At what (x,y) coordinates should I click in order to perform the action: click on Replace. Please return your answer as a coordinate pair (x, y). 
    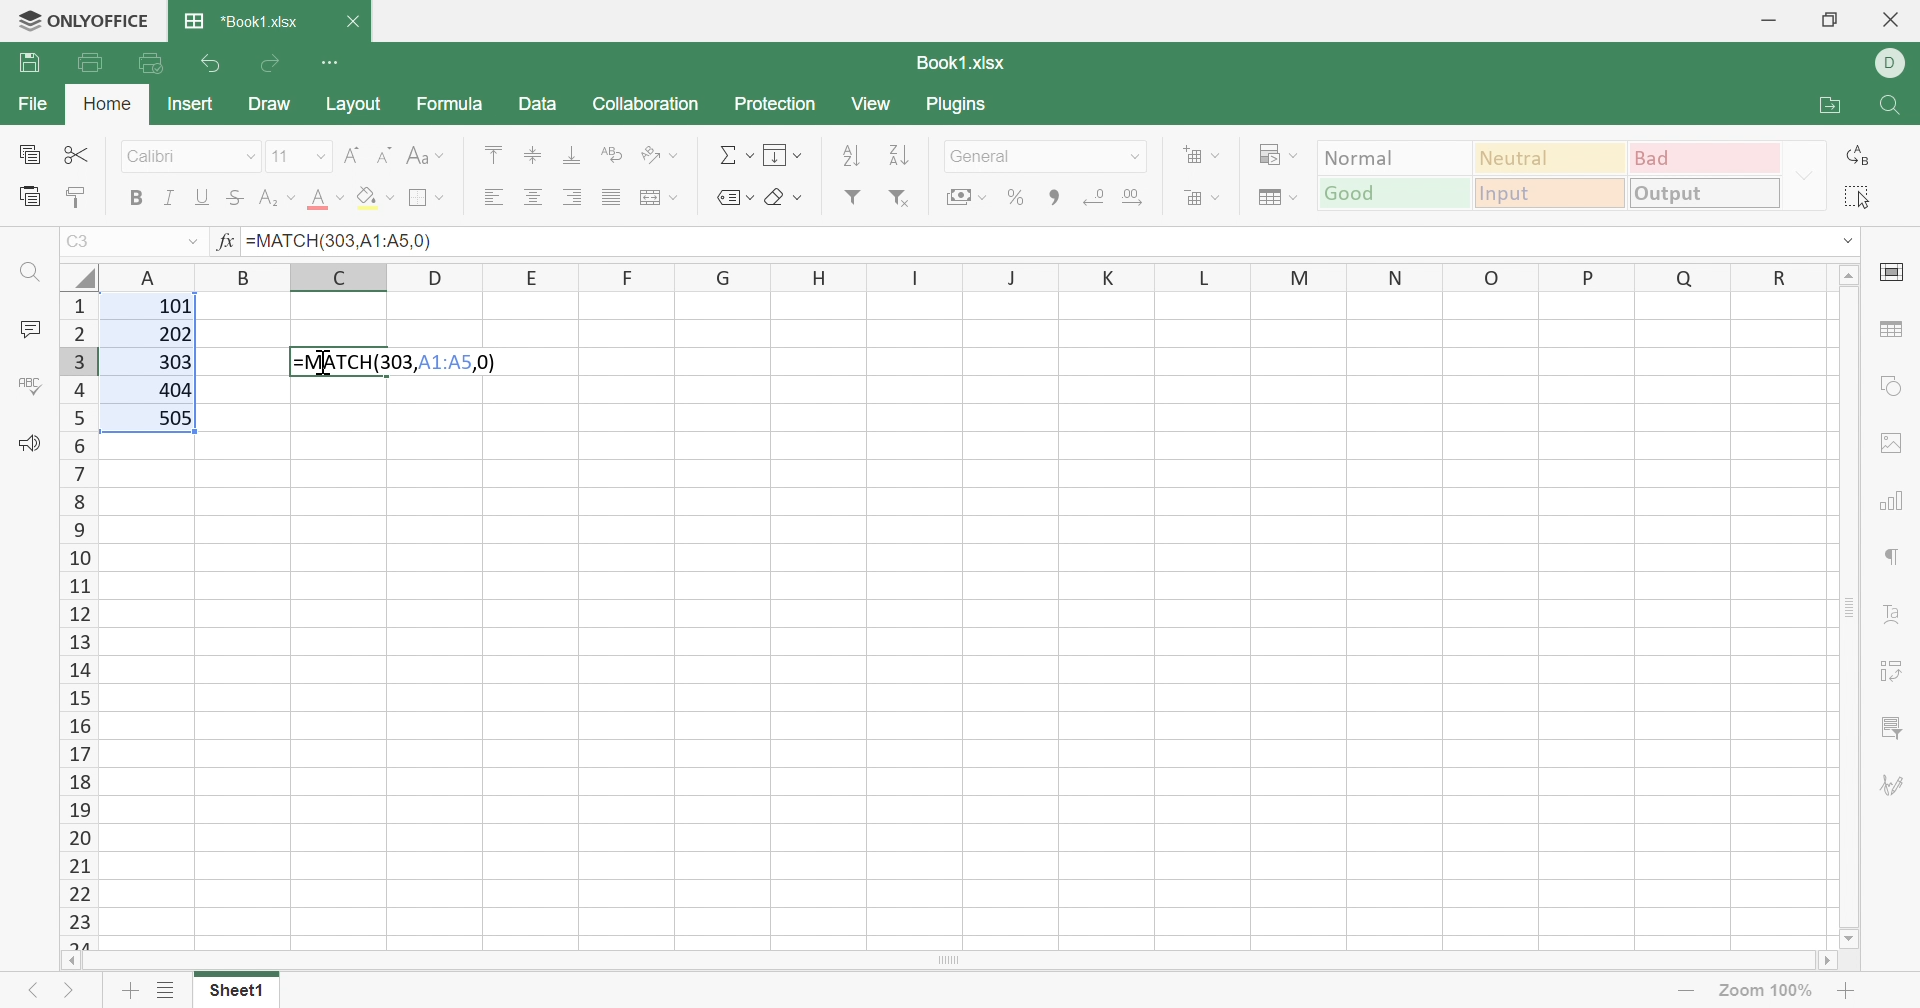
    Looking at the image, I should click on (1861, 155).